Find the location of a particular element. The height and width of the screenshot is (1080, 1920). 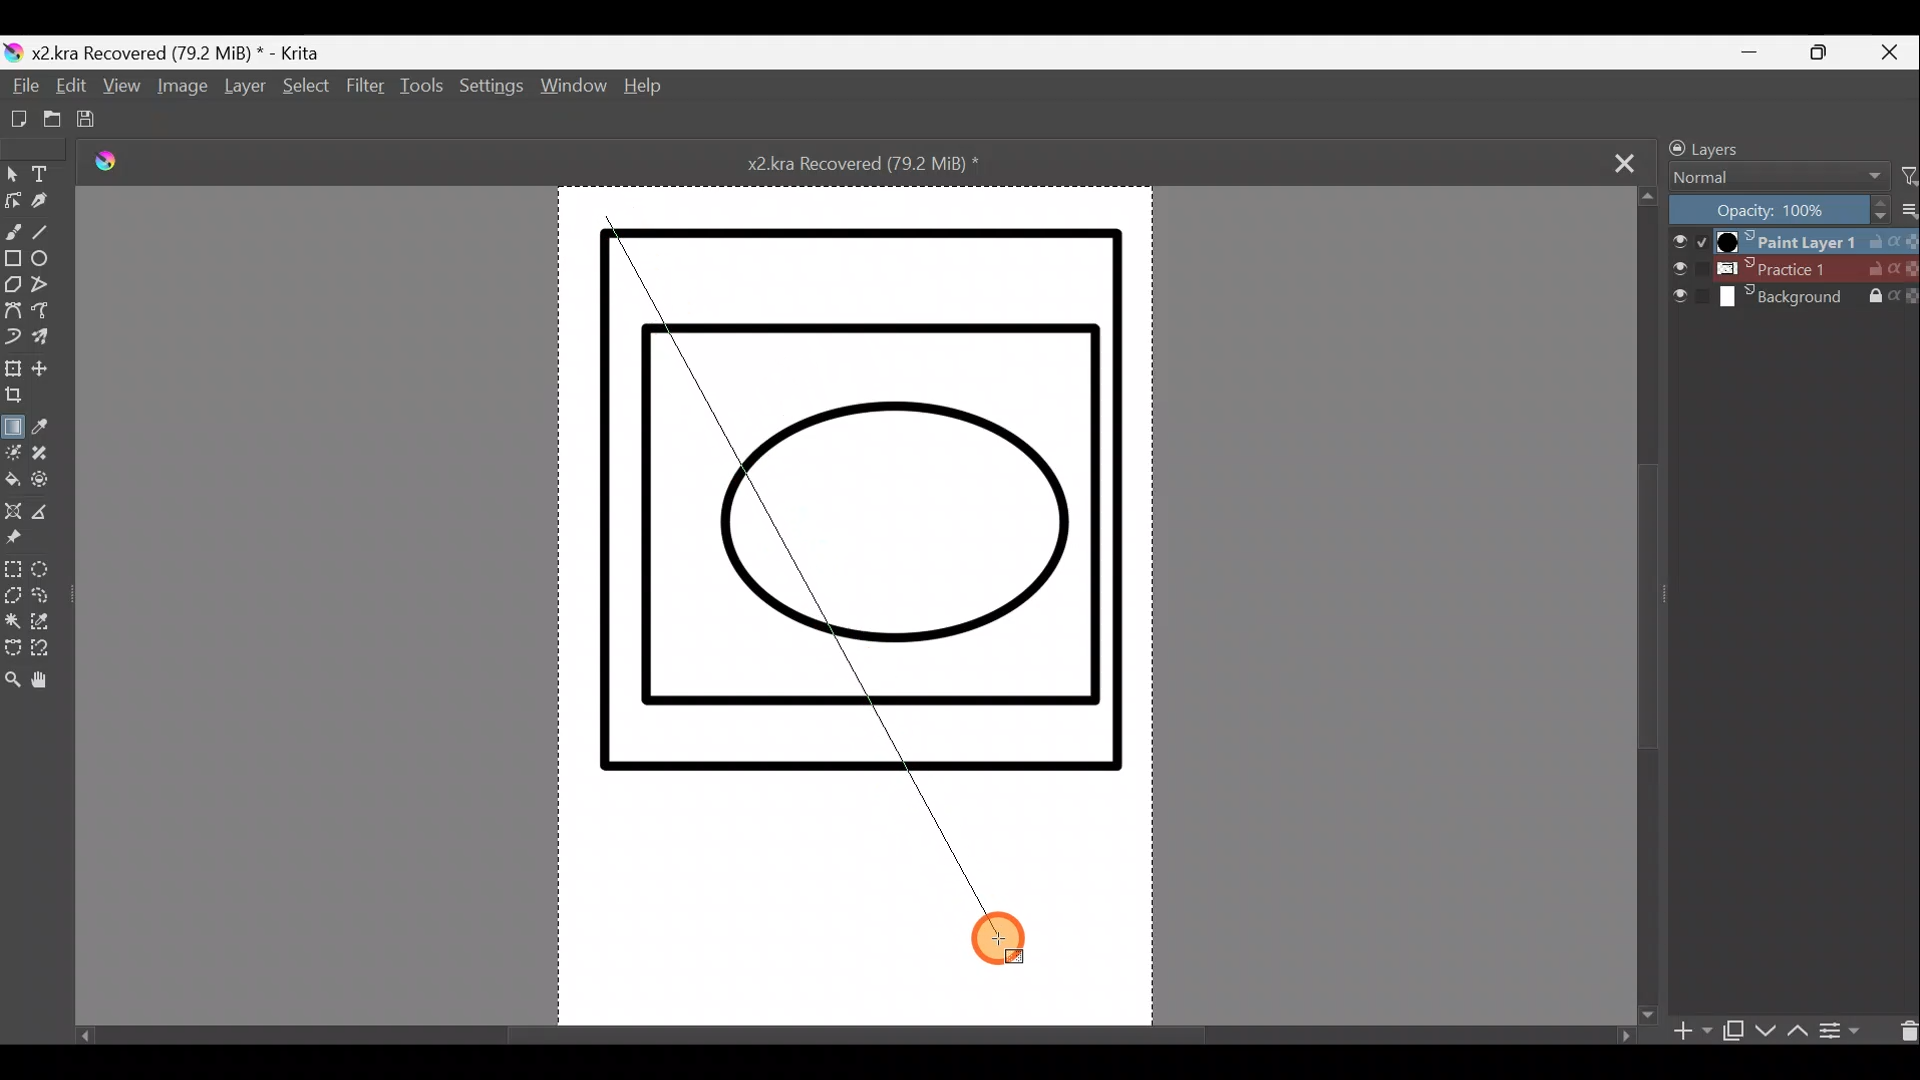

Sample a colour from the image/current layer is located at coordinates (45, 427).